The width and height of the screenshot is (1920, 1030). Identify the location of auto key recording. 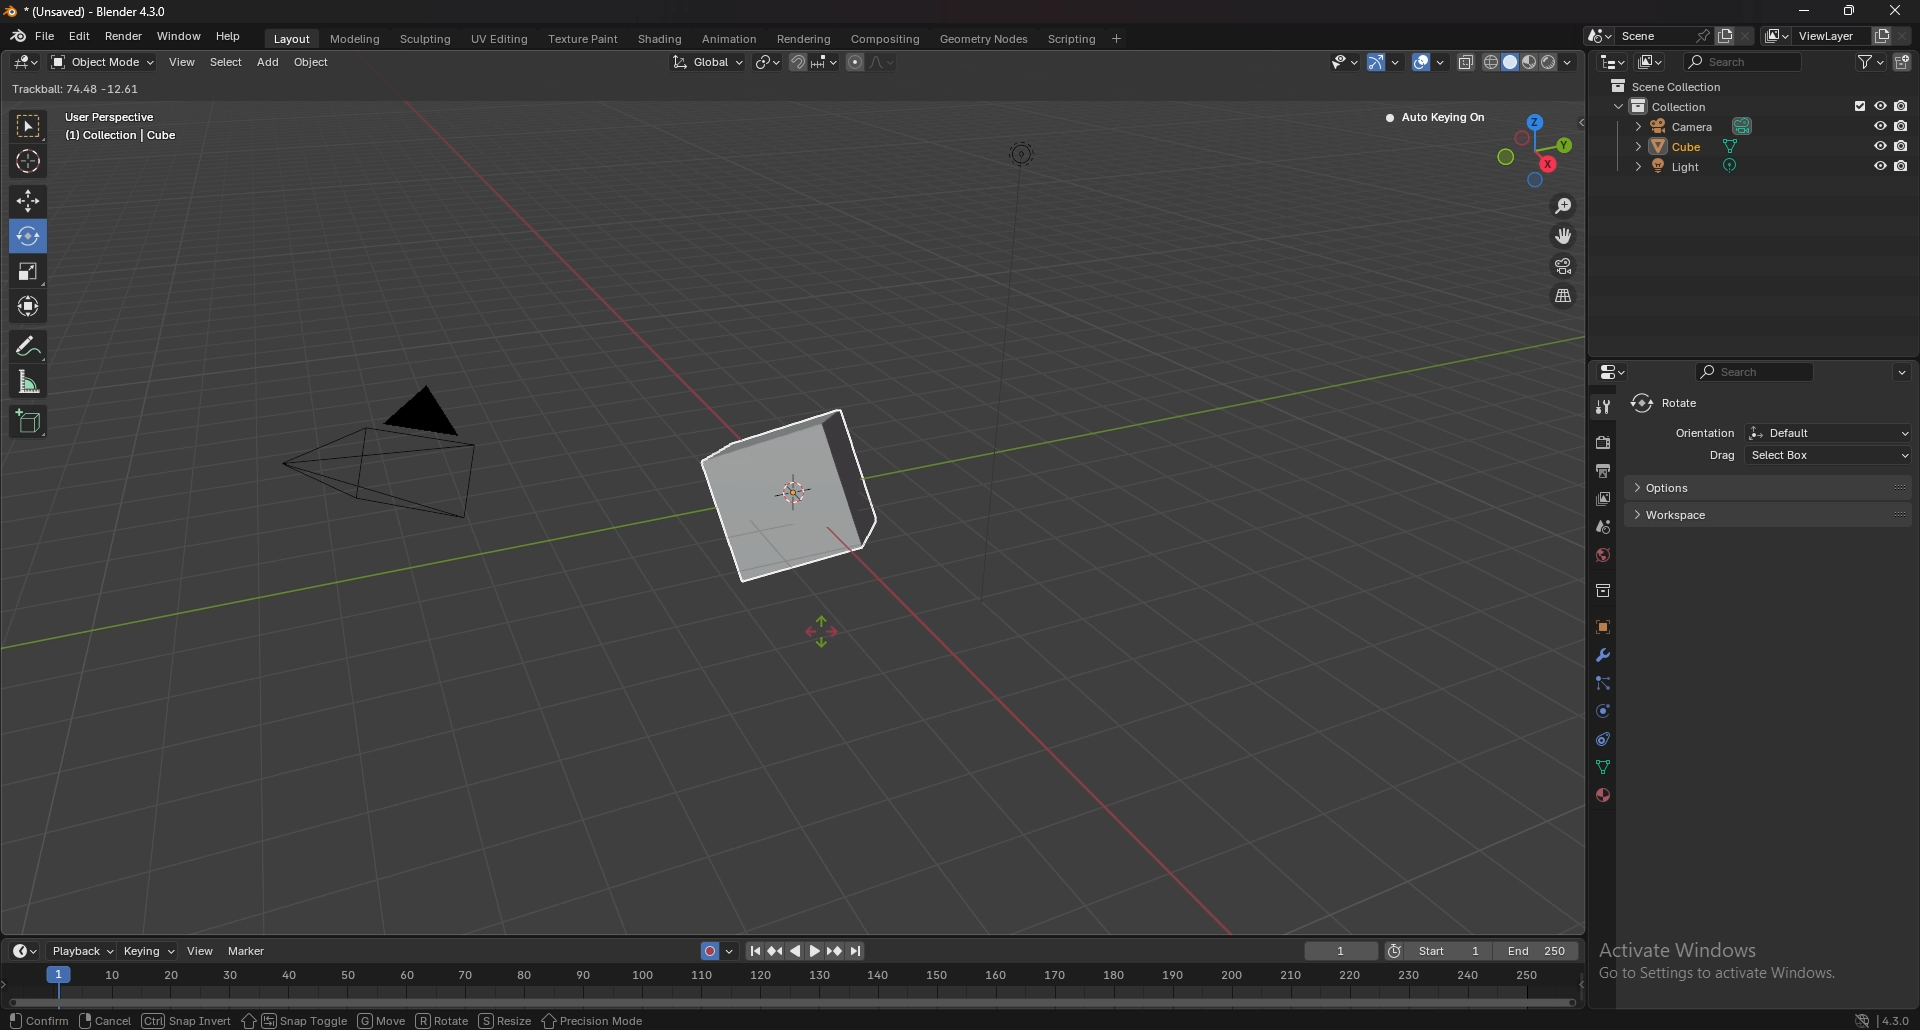
(714, 951).